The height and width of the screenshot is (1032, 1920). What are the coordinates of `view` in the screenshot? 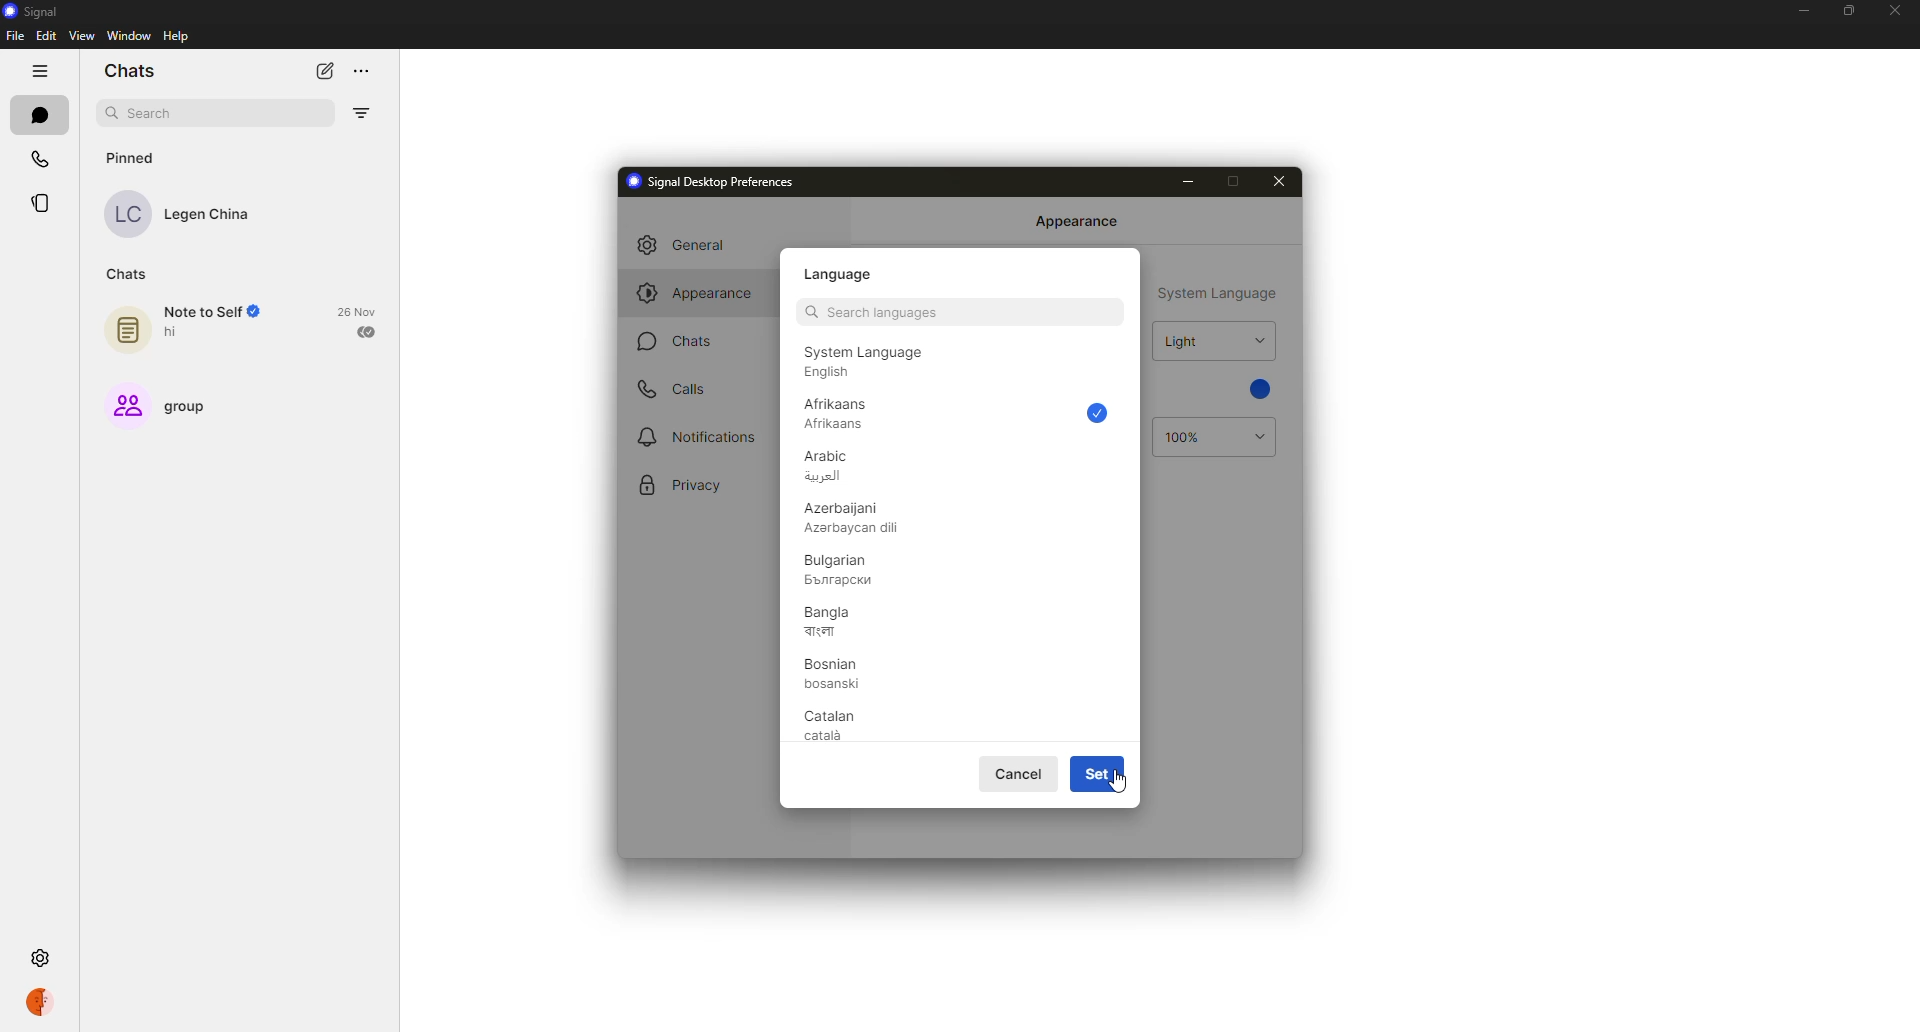 It's located at (80, 38).